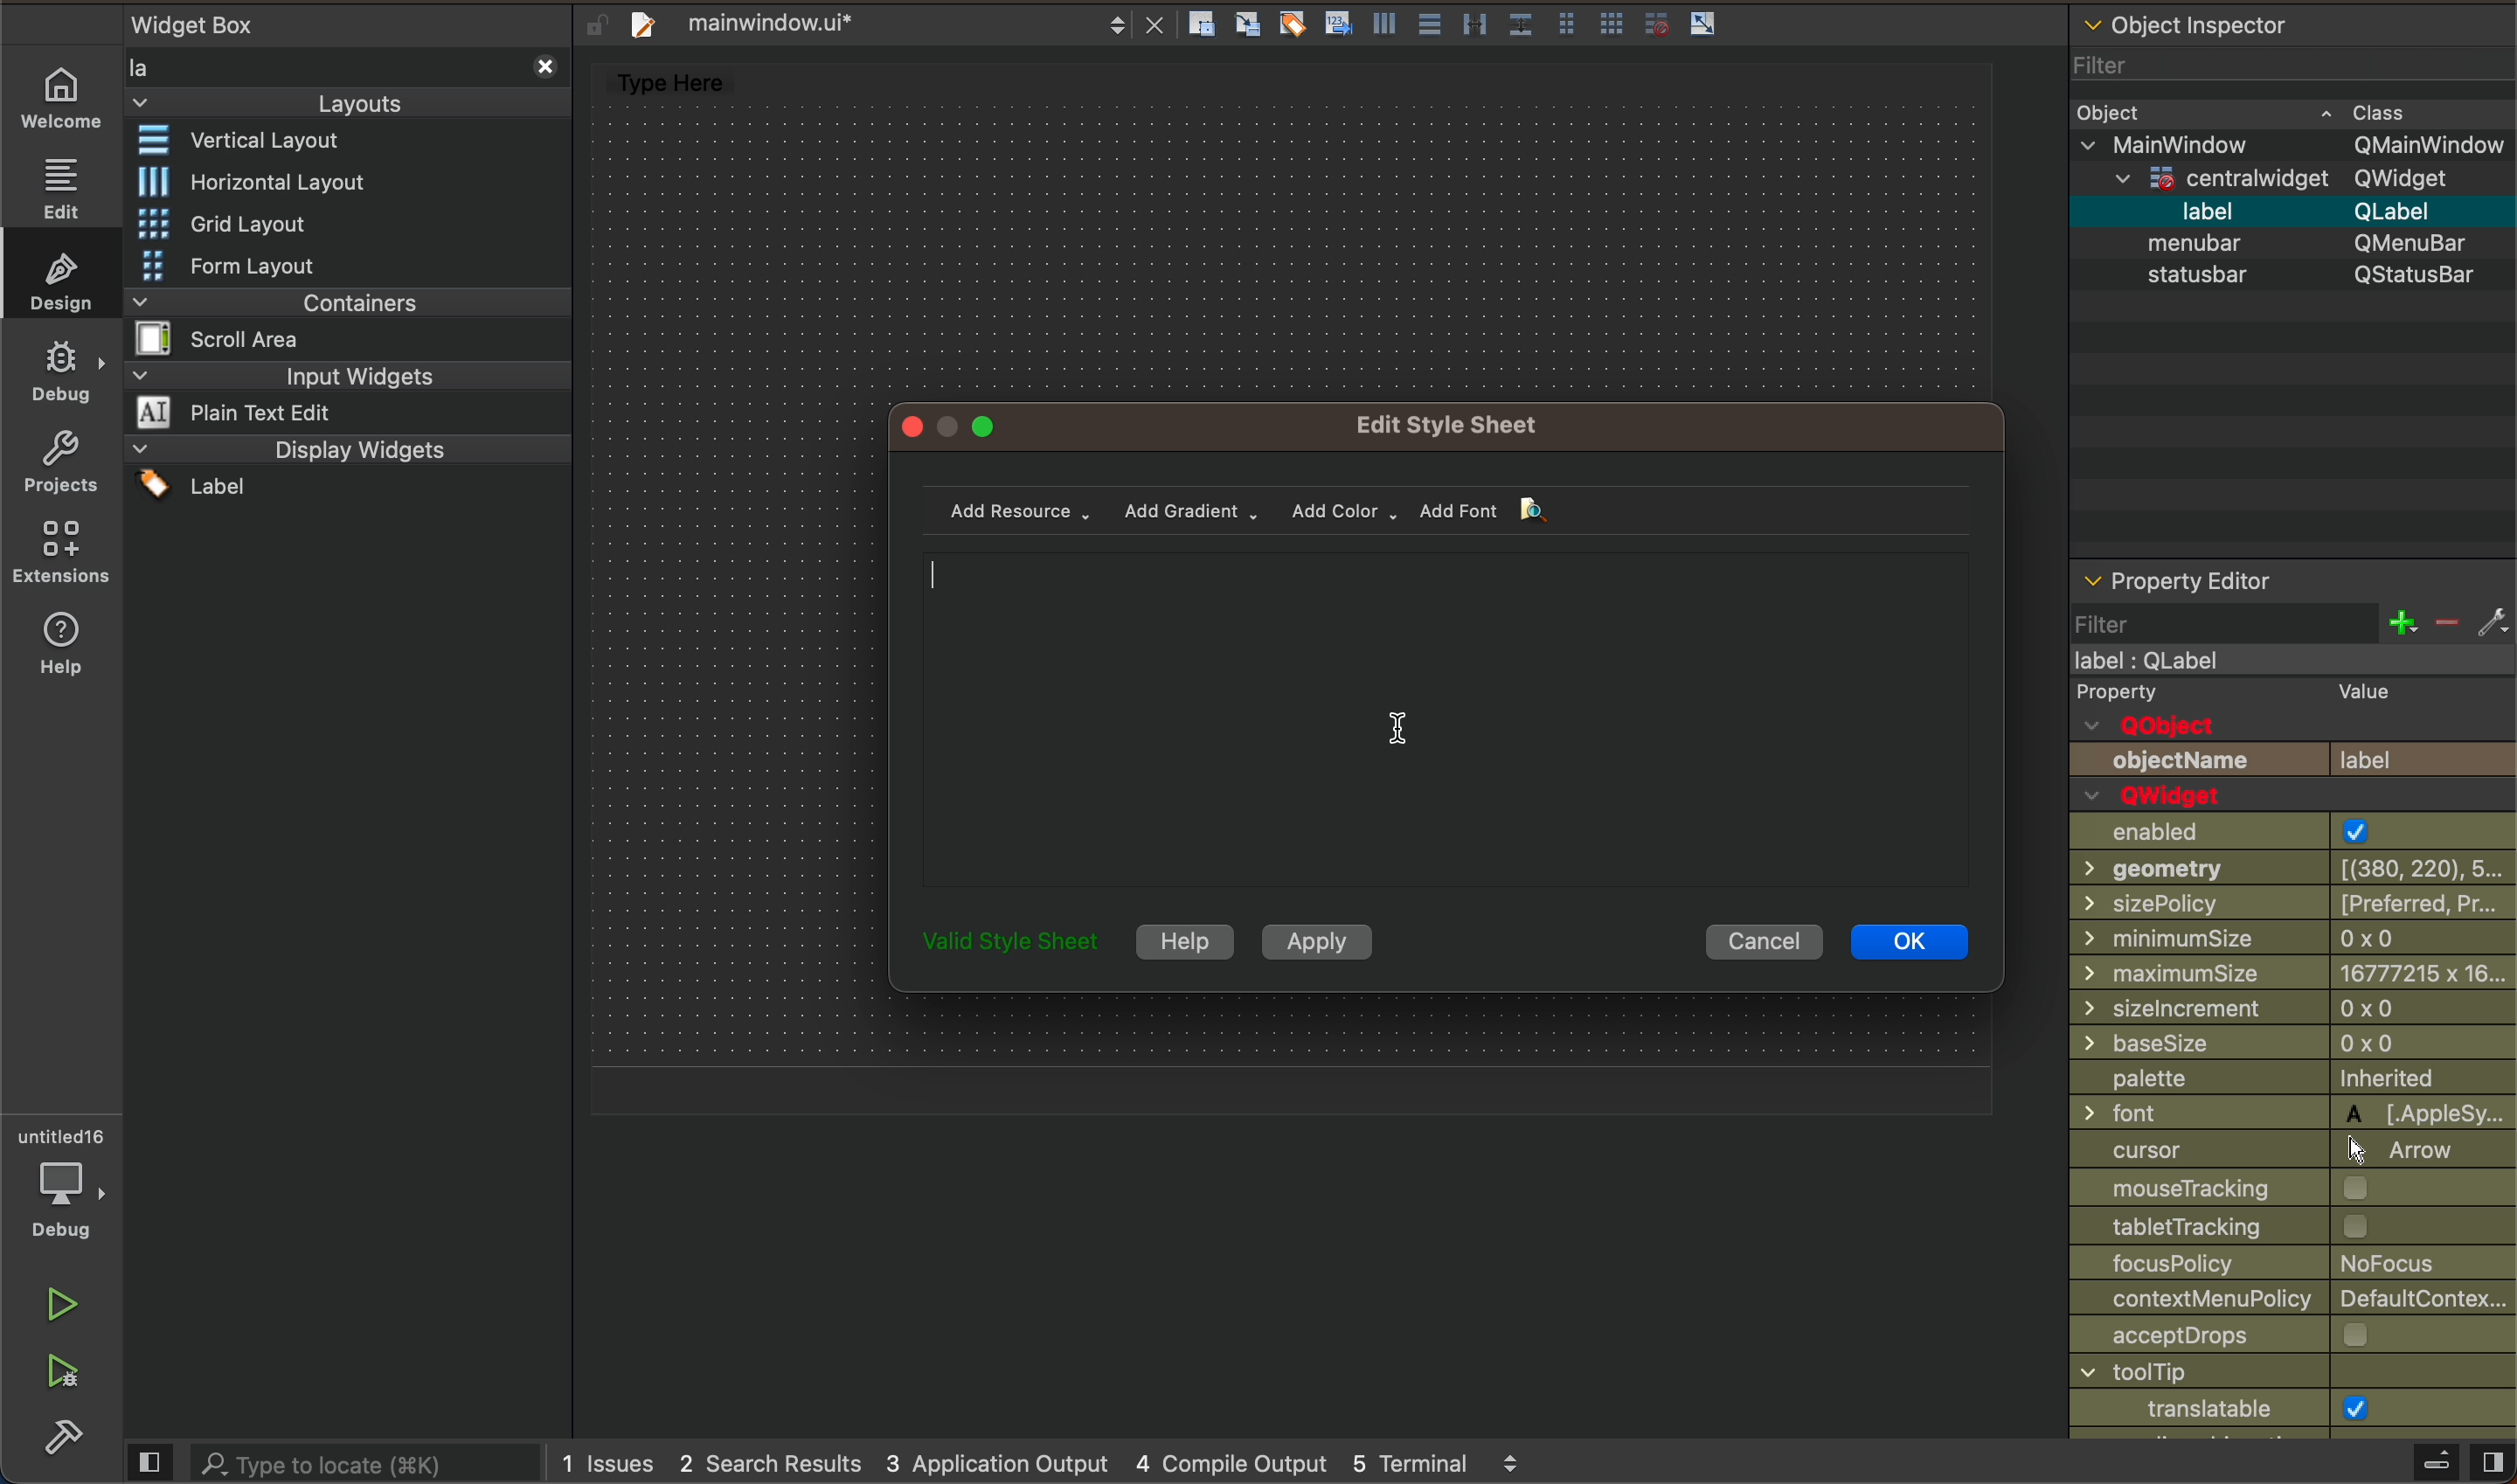 The image size is (2517, 1484). I want to click on widget layout, so click(259, 144).